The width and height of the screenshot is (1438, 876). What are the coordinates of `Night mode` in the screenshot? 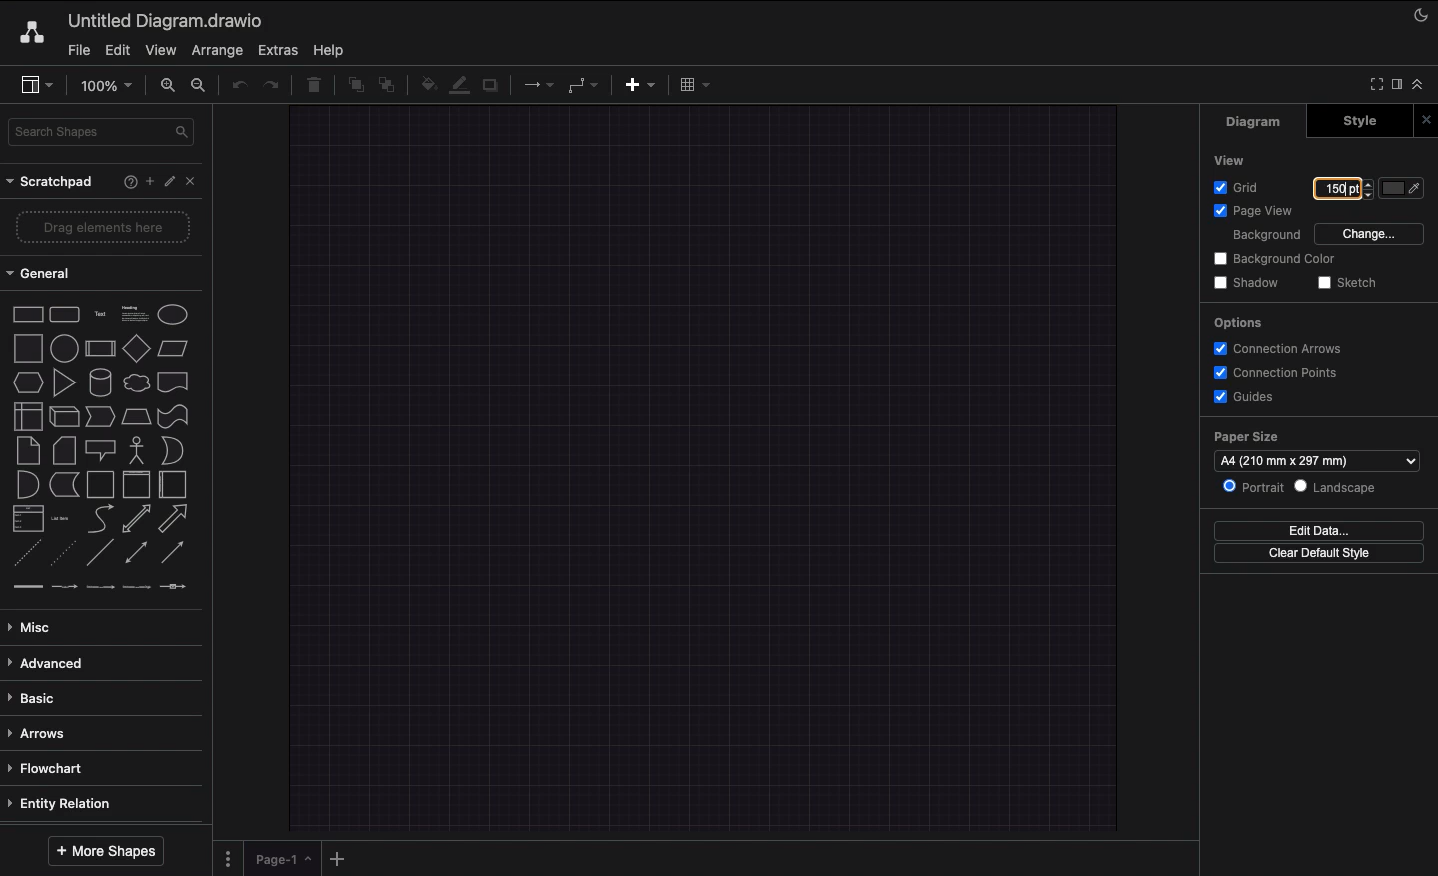 It's located at (1421, 18).